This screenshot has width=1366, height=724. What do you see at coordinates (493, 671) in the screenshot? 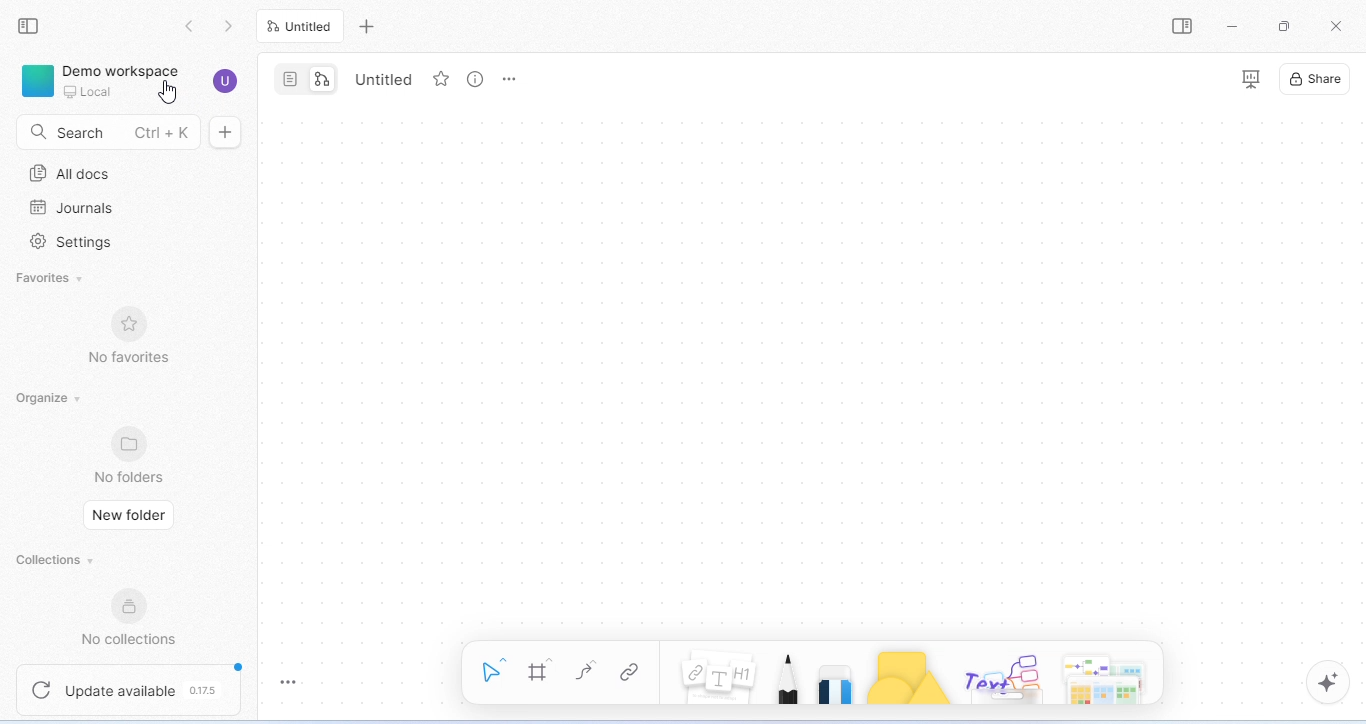
I see `select` at bounding box center [493, 671].